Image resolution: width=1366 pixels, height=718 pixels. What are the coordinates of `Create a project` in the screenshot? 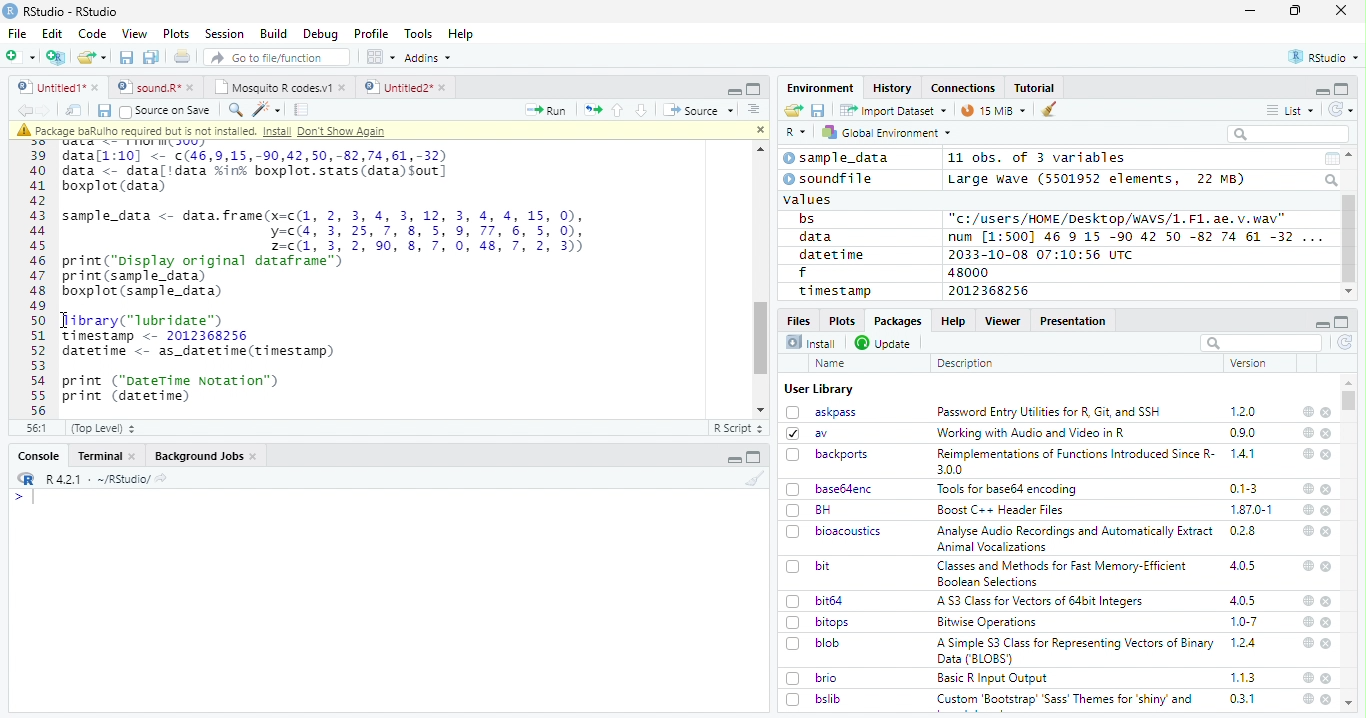 It's located at (56, 57).